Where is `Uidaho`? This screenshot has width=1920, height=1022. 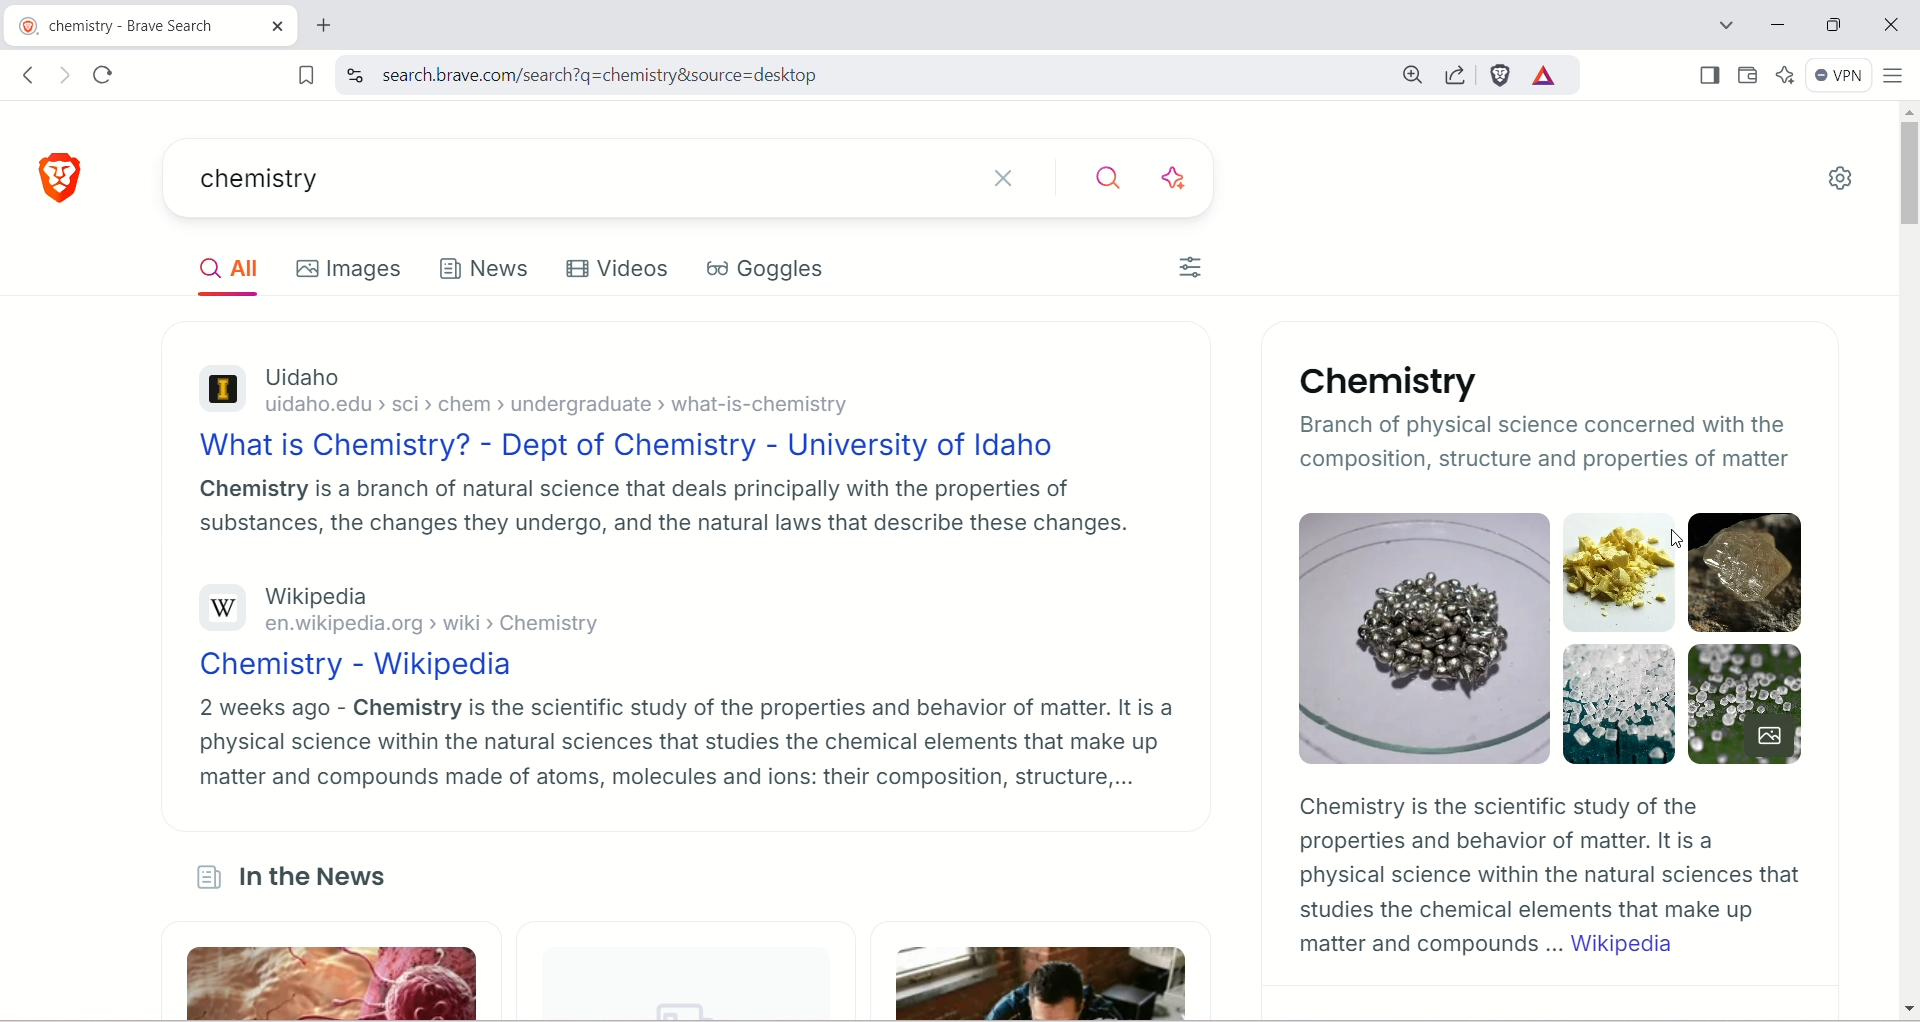 Uidaho is located at coordinates (305, 374).